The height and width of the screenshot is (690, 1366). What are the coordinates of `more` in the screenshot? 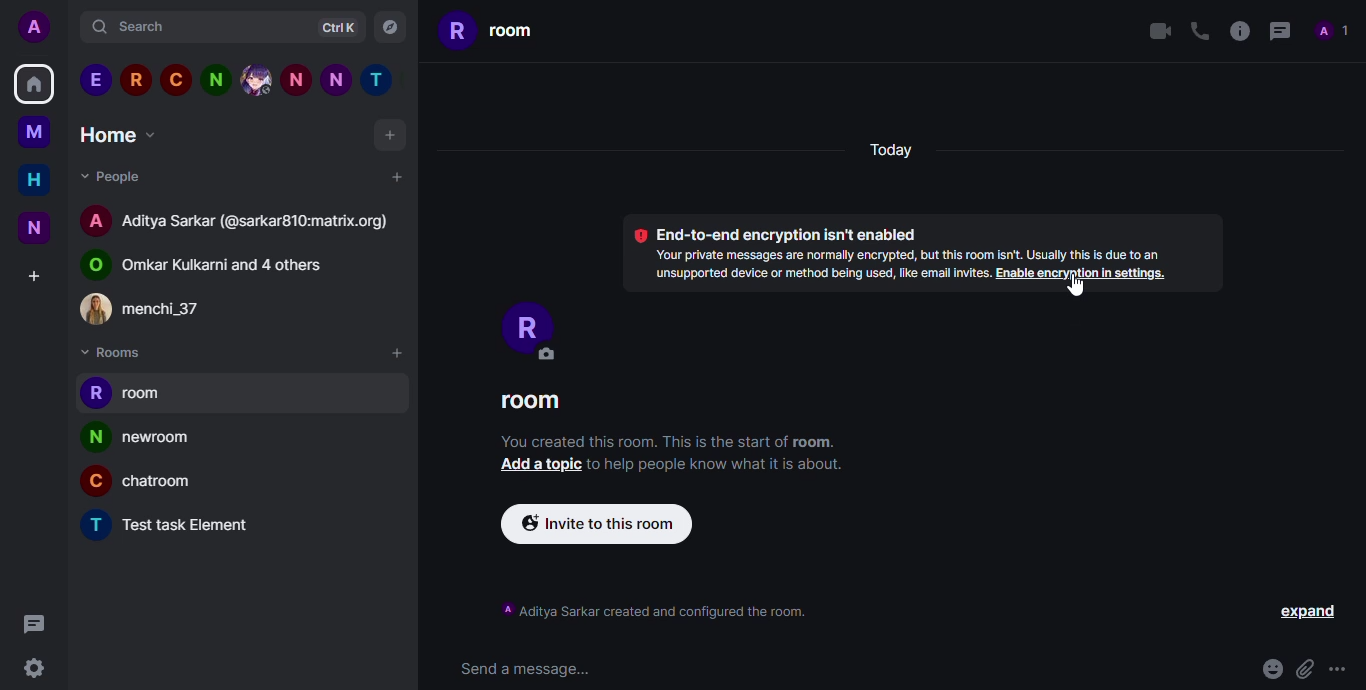 It's located at (1339, 668).